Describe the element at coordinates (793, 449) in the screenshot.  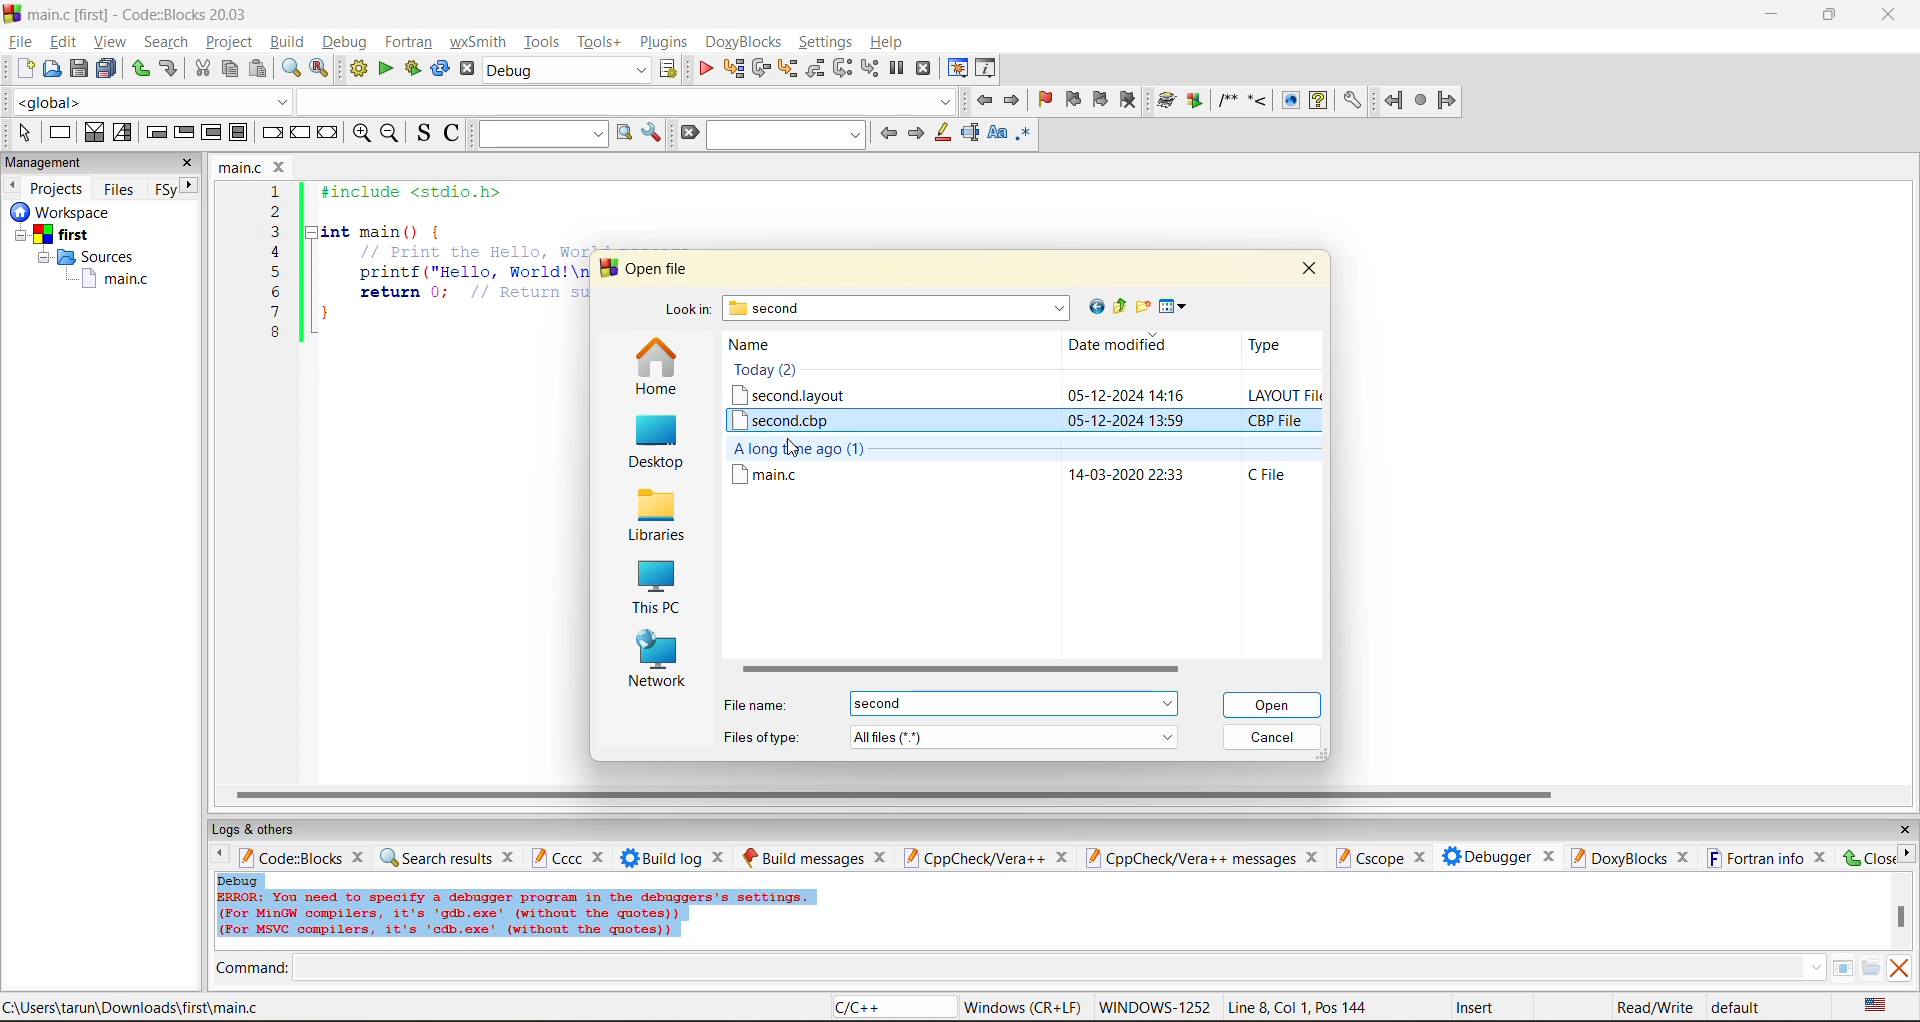
I see `cursor` at that location.